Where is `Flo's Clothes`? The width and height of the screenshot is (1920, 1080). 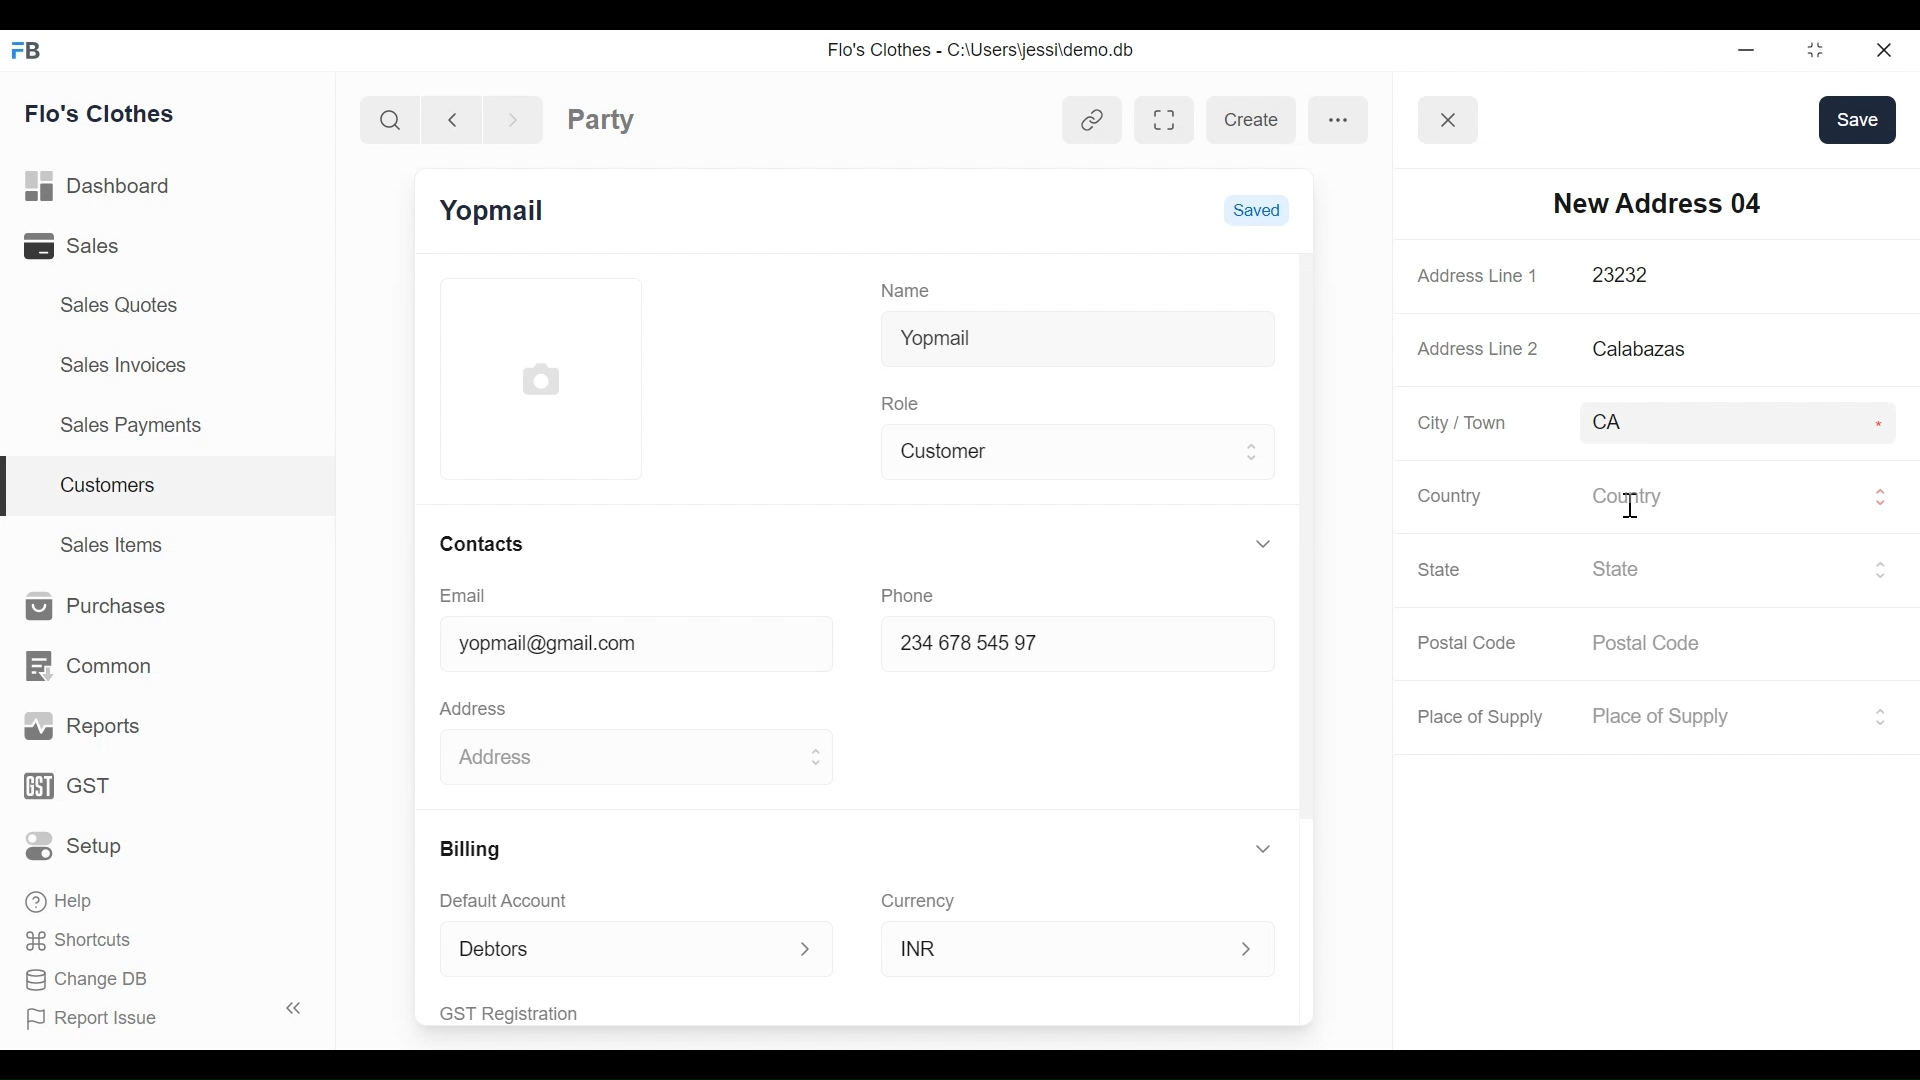
Flo's Clothes is located at coordinates (103, 113).